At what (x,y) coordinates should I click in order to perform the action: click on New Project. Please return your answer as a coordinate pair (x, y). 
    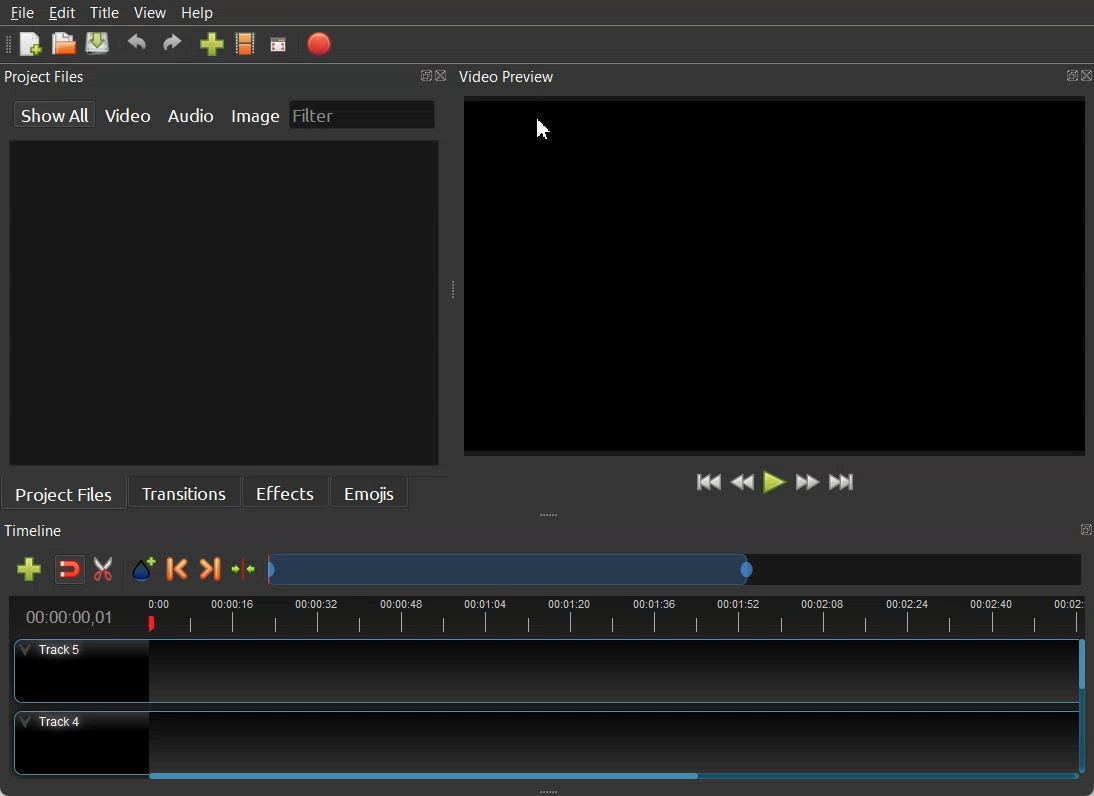
    Looking at the image, I should click on (29, 45).